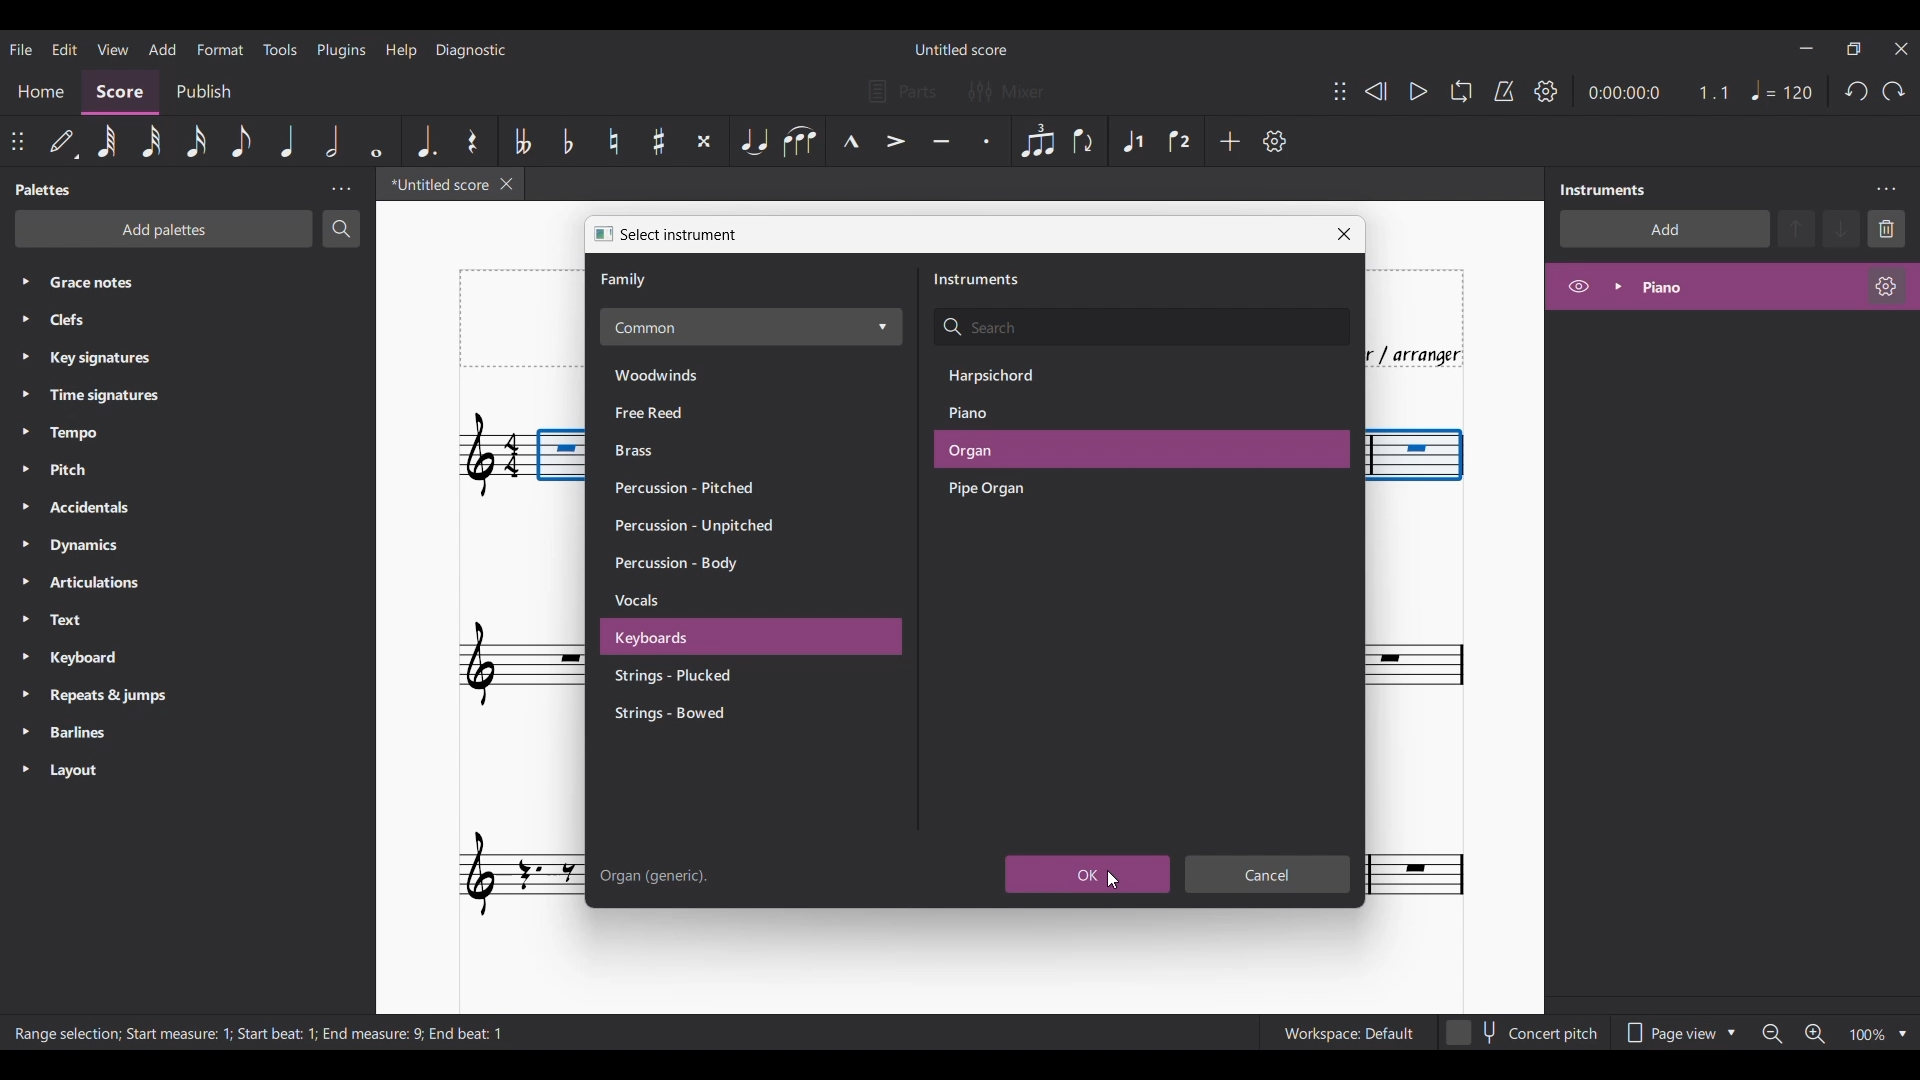 This screenshot has width=1920, height=1080. I want to click on Change position of toolbar attached, so click(1340, 91).